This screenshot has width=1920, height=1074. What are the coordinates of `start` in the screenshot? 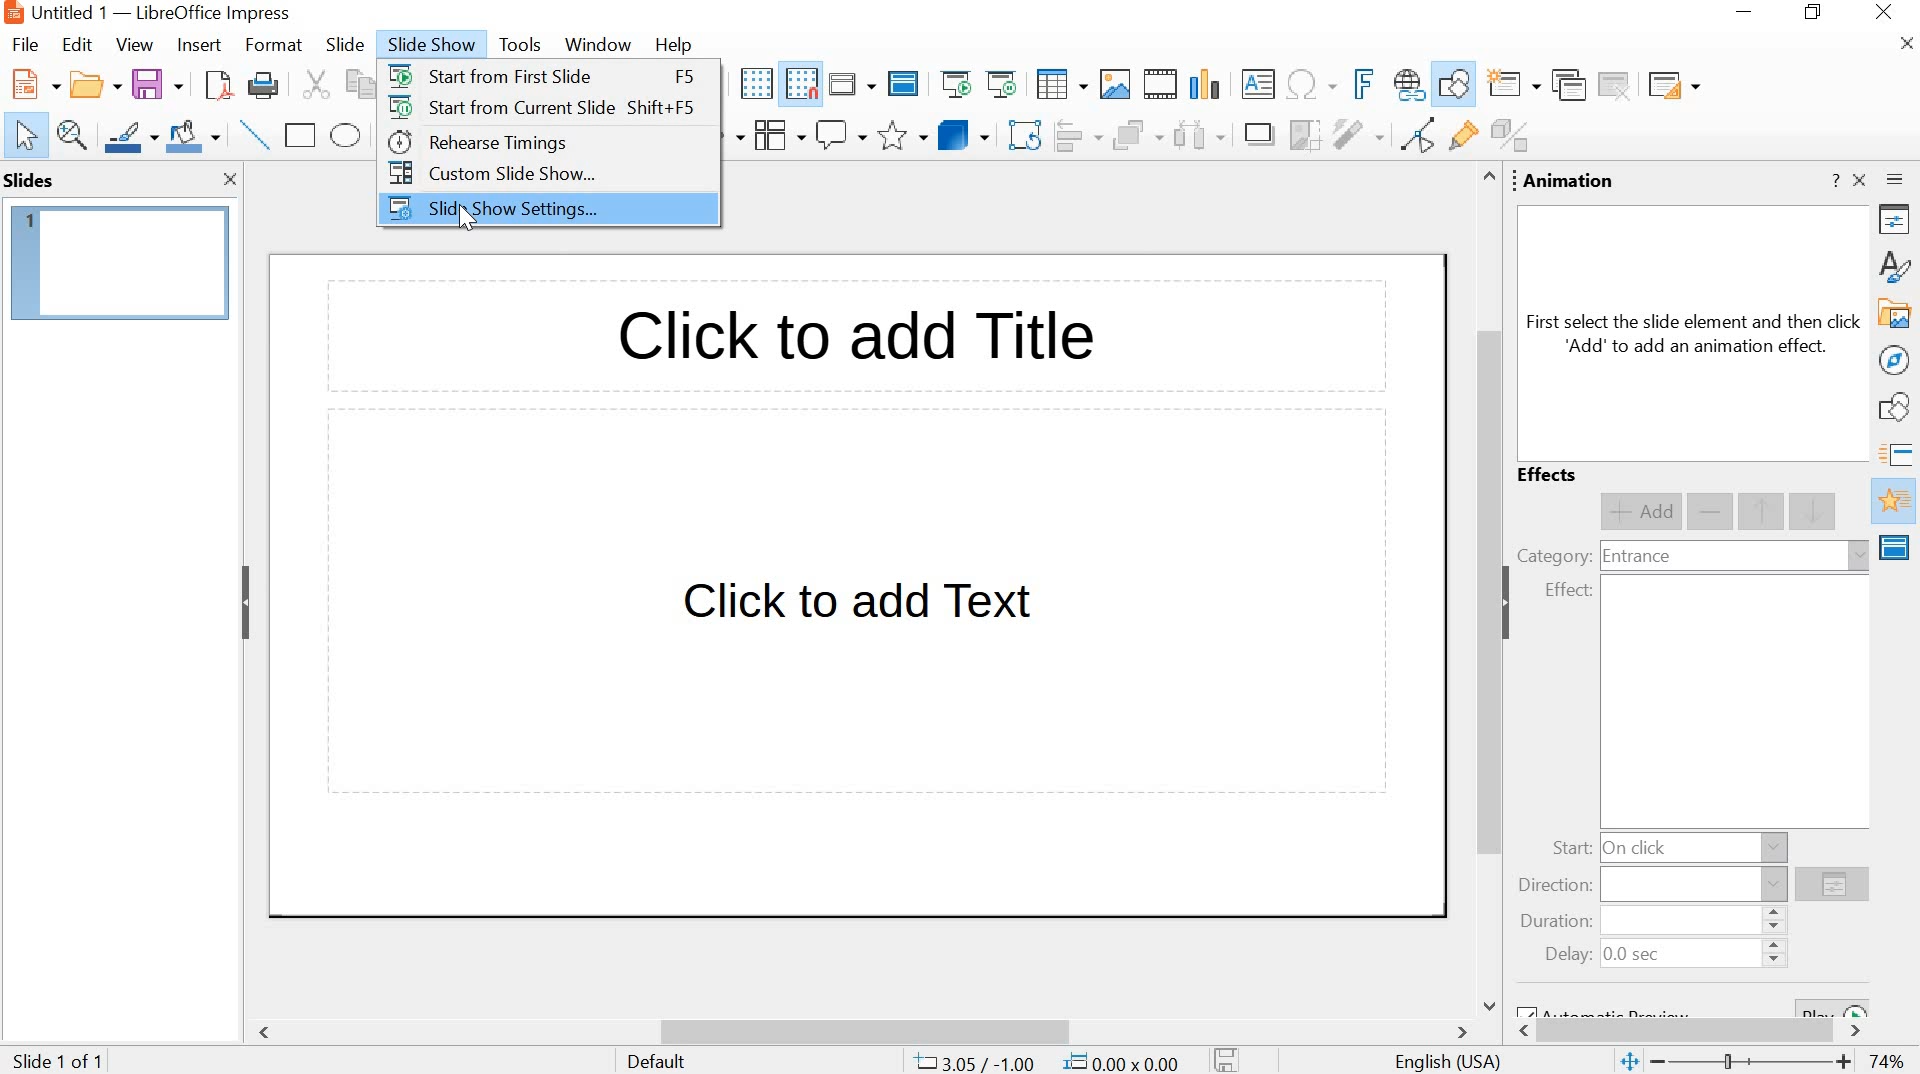 It's located at (1570, 849).